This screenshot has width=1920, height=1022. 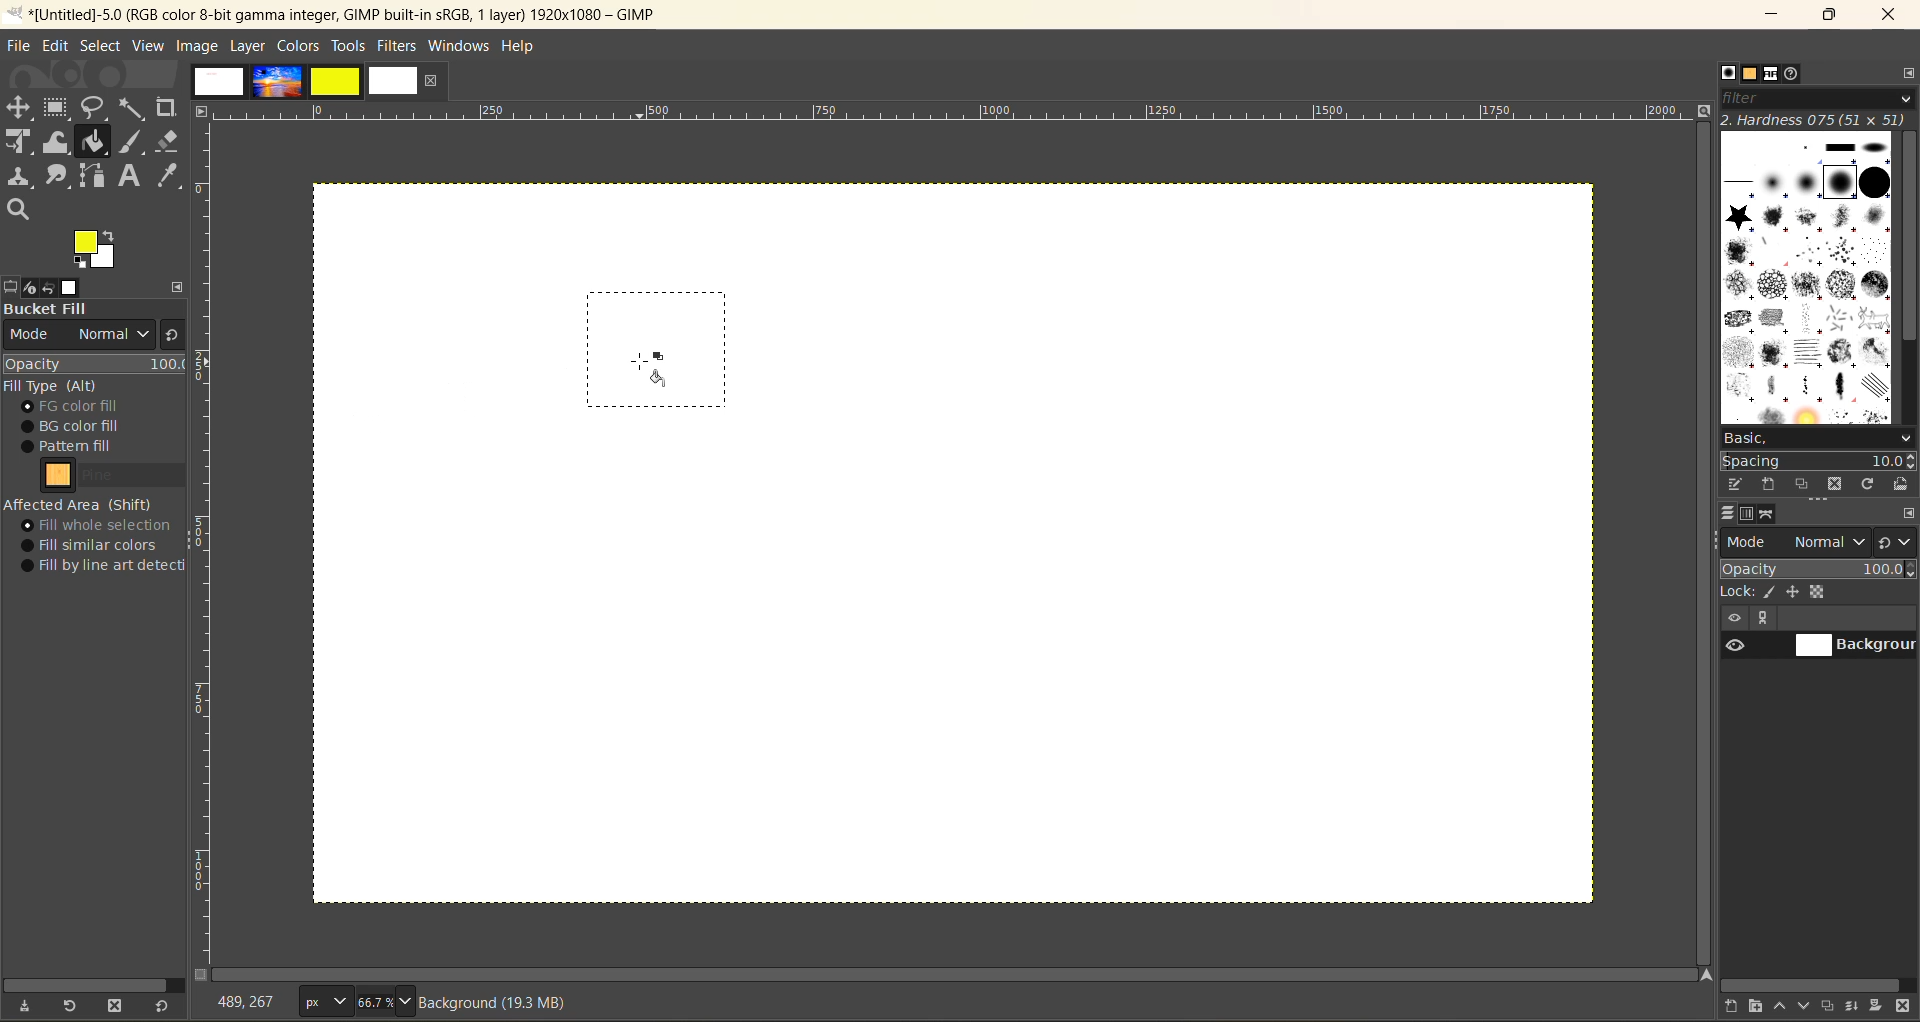 What do you see at coordinates (503, 1002) in the screenshot?
I see `metadata` at bounding box center [503, 1002].